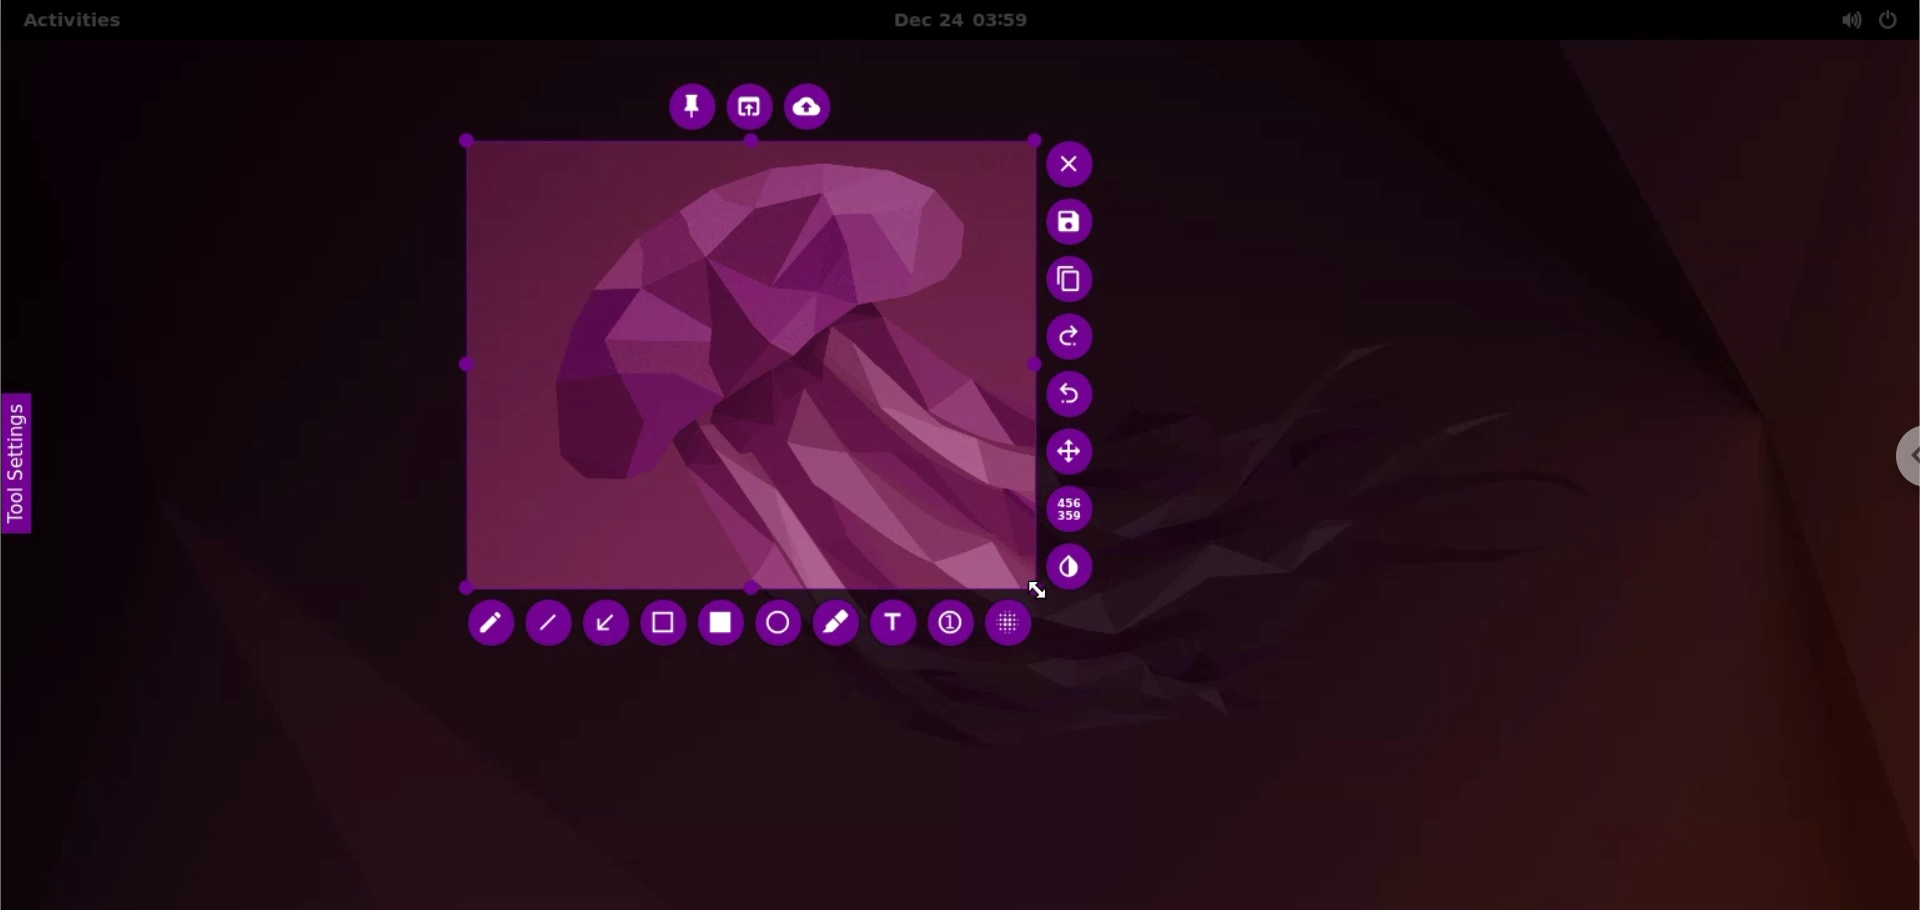 The width and height of the screenshot is (1920, 910). What do you see at coordinates (1075, 512) in the screenshot?
I see `x and y coordinates value` at bounding box center [1075, 512].